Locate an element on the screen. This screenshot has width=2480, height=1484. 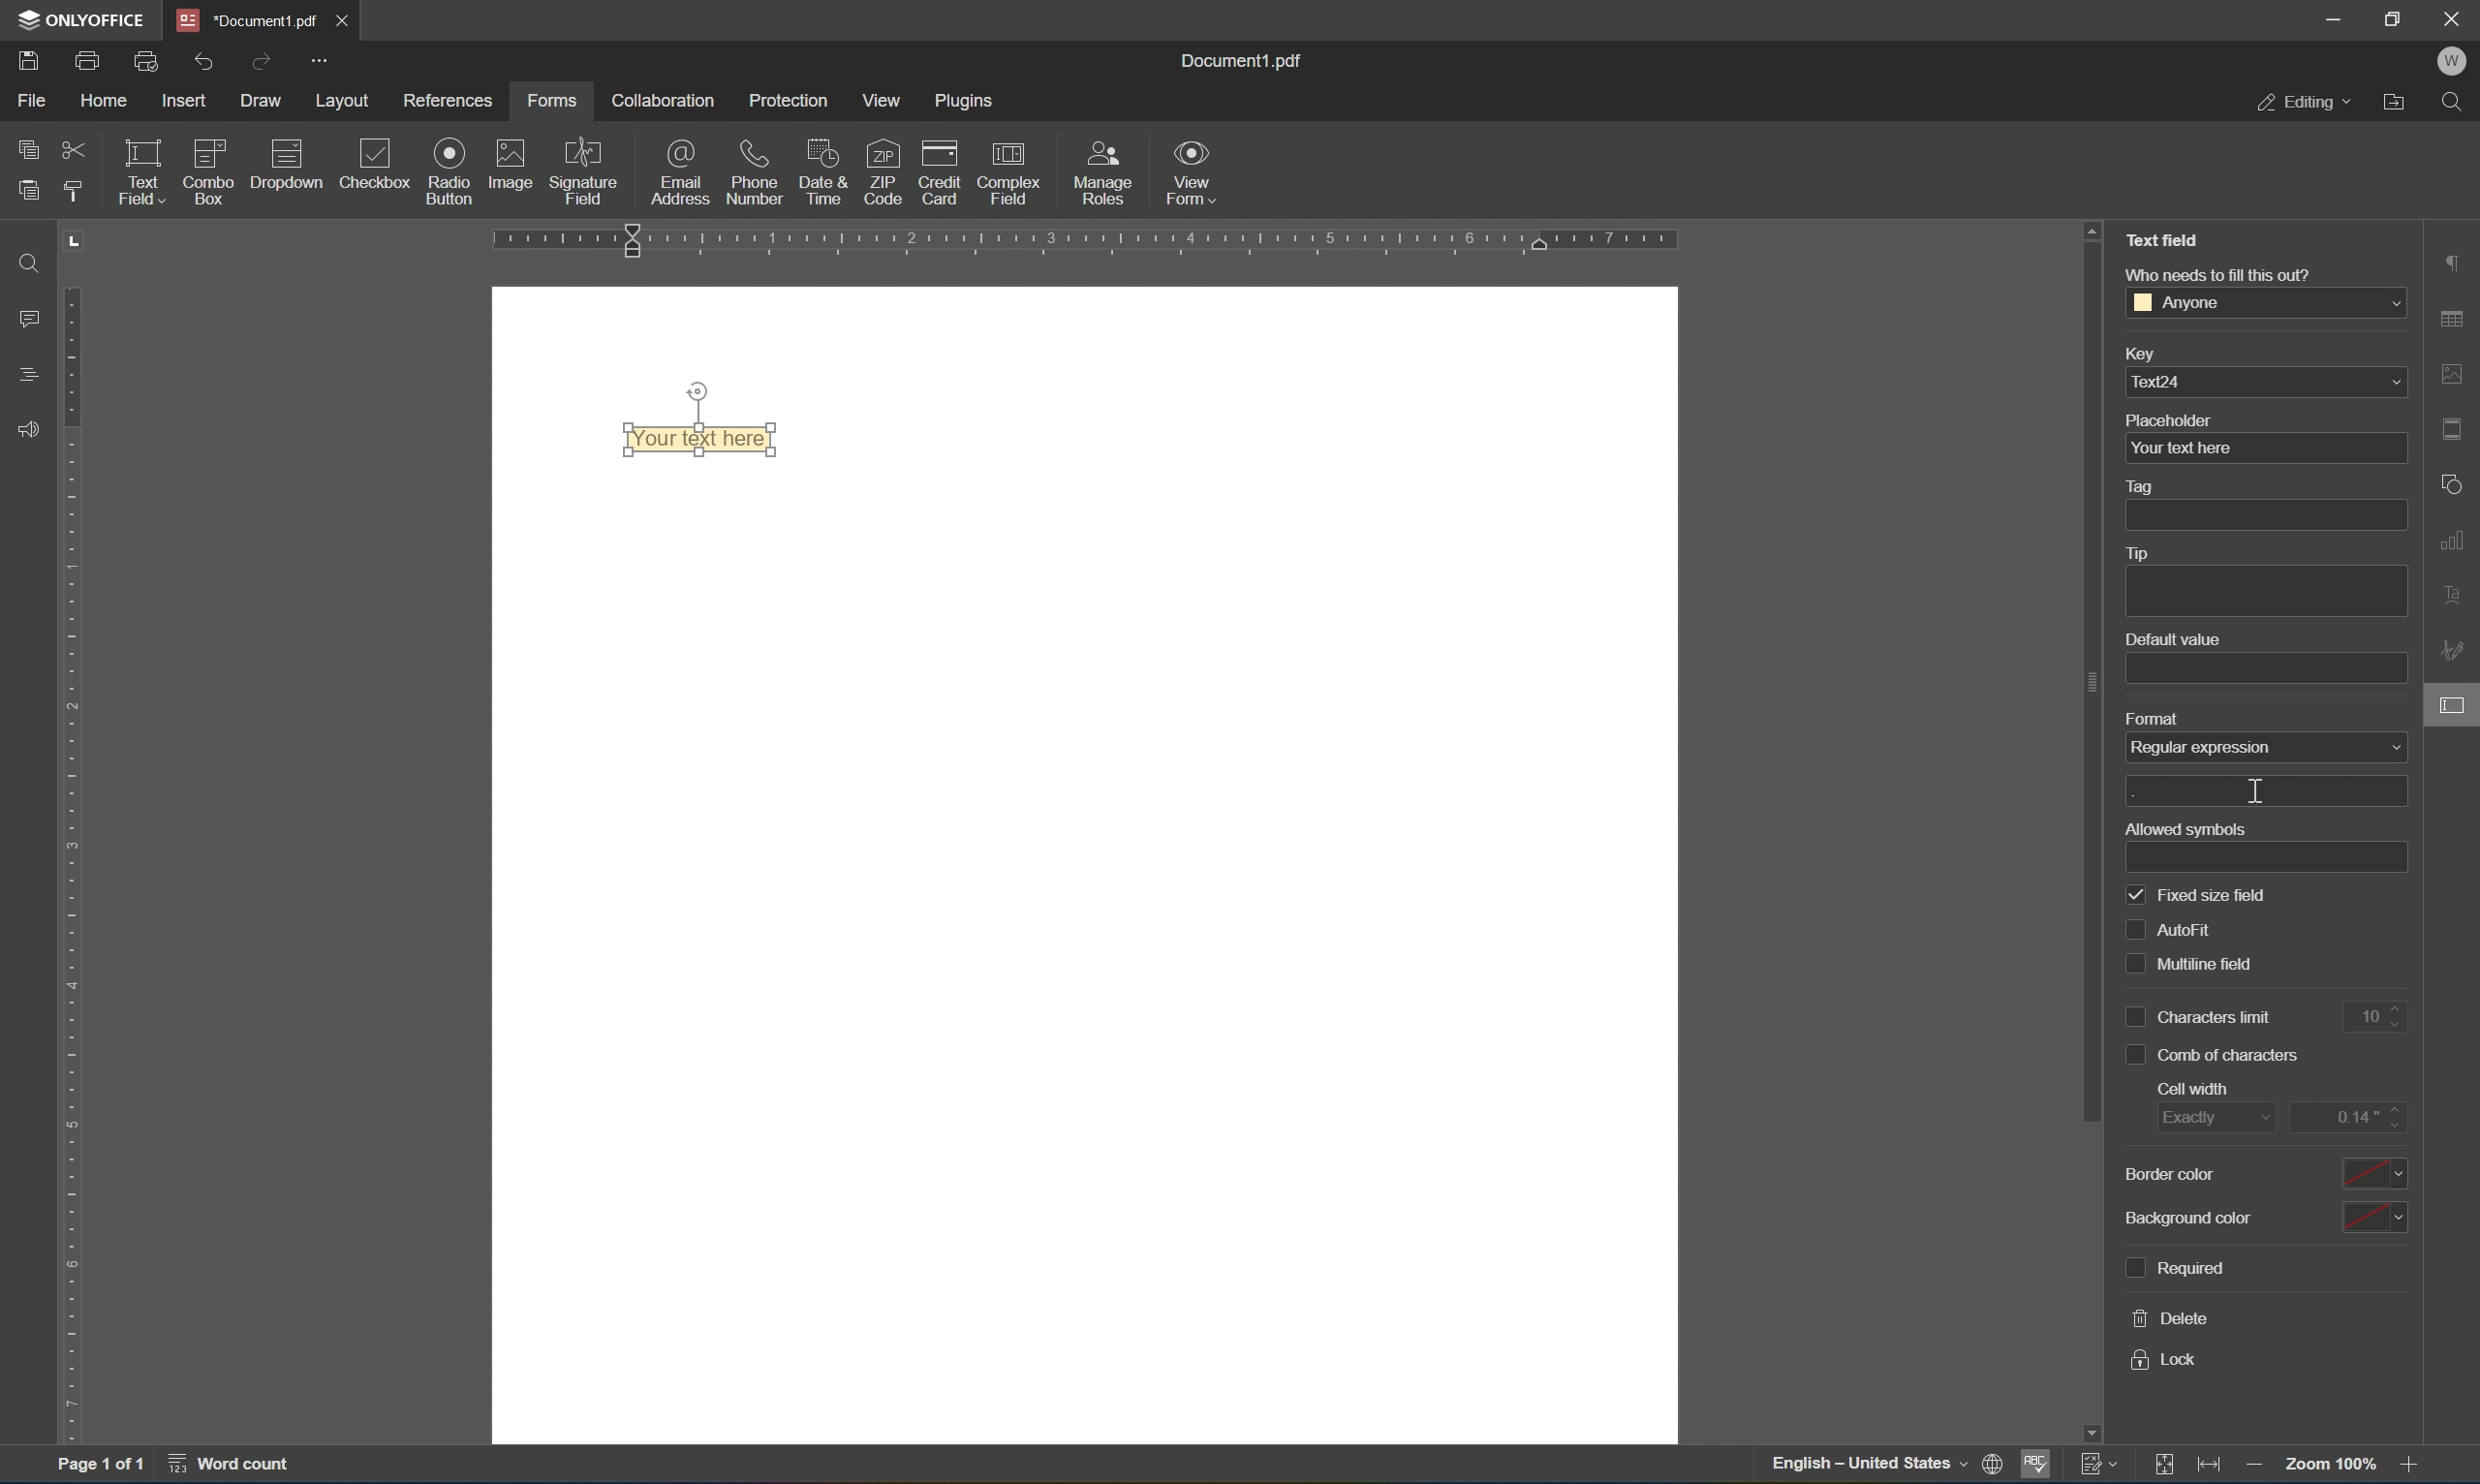
page 1 of 1 is located at coordinates (98, 1467).